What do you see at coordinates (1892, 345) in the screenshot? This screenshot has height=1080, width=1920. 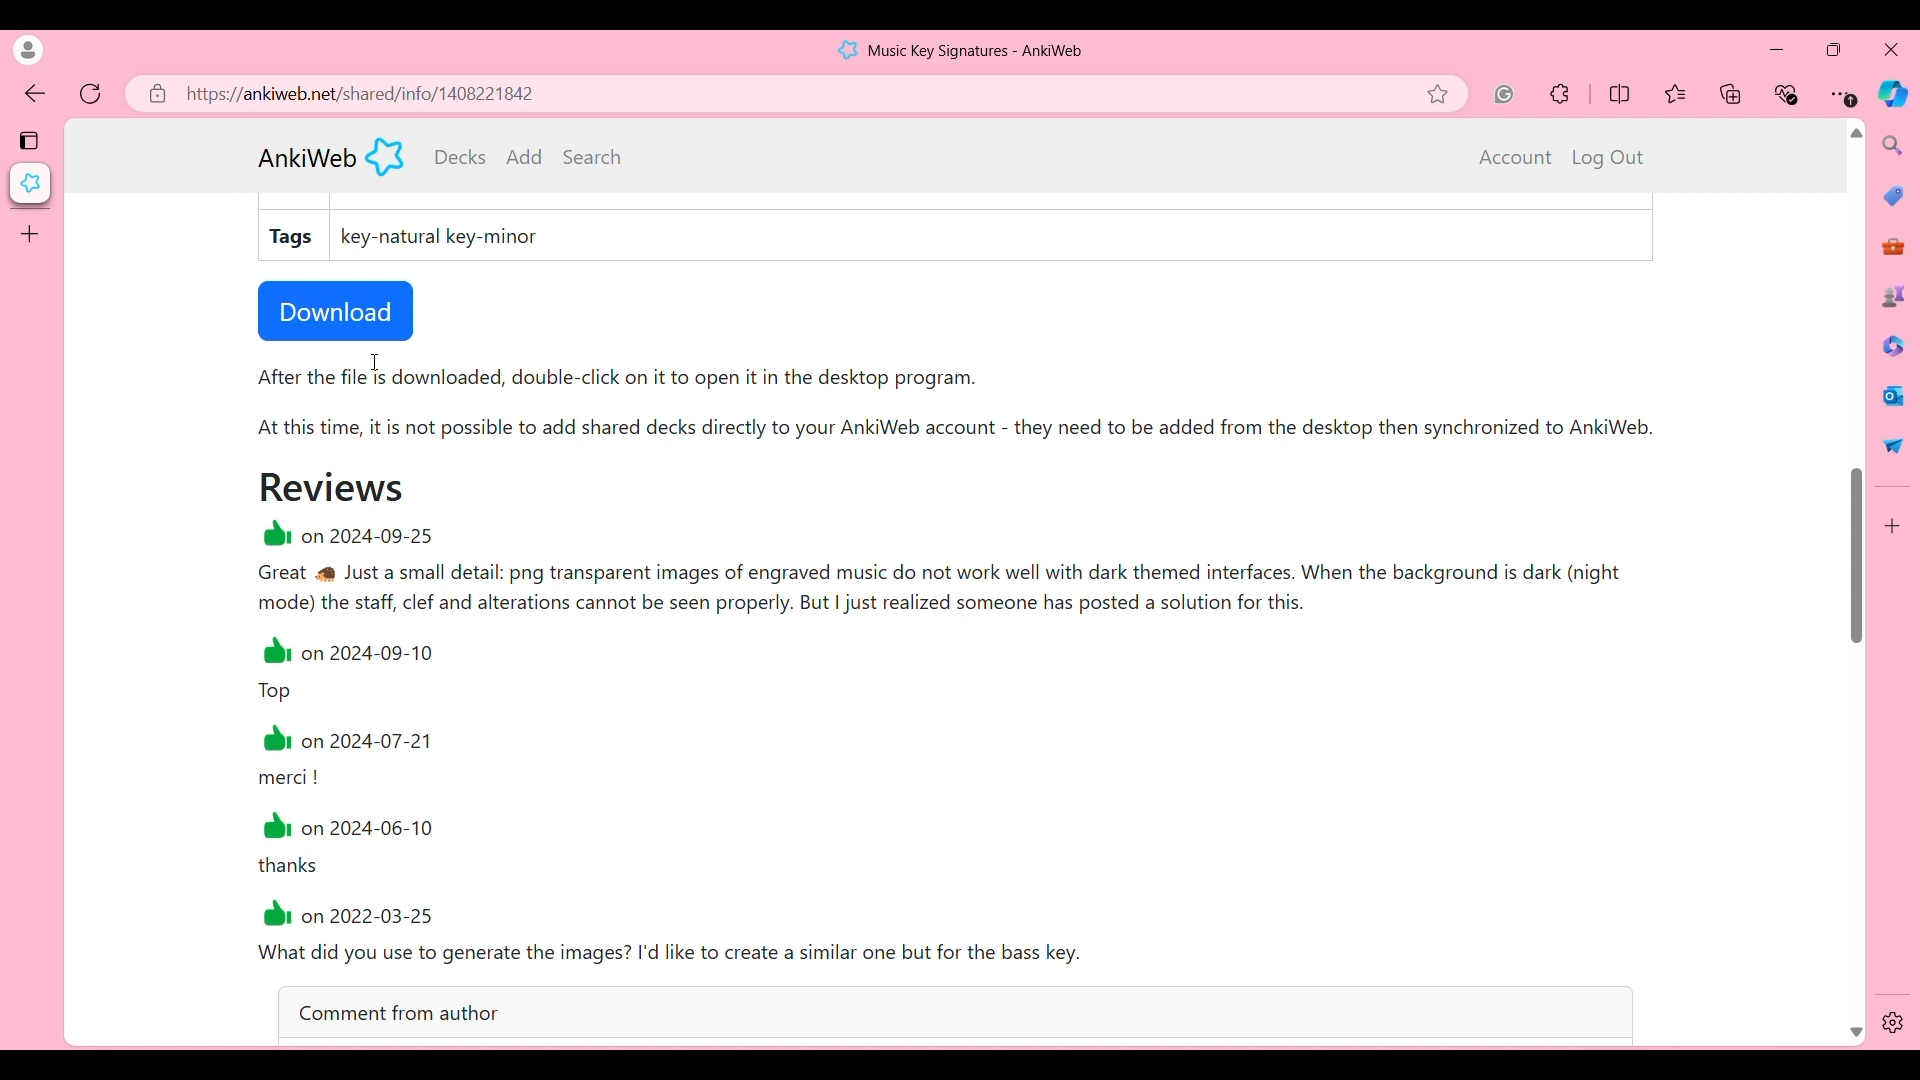 I see `Browser documents` at bounding box center [1892, 345].